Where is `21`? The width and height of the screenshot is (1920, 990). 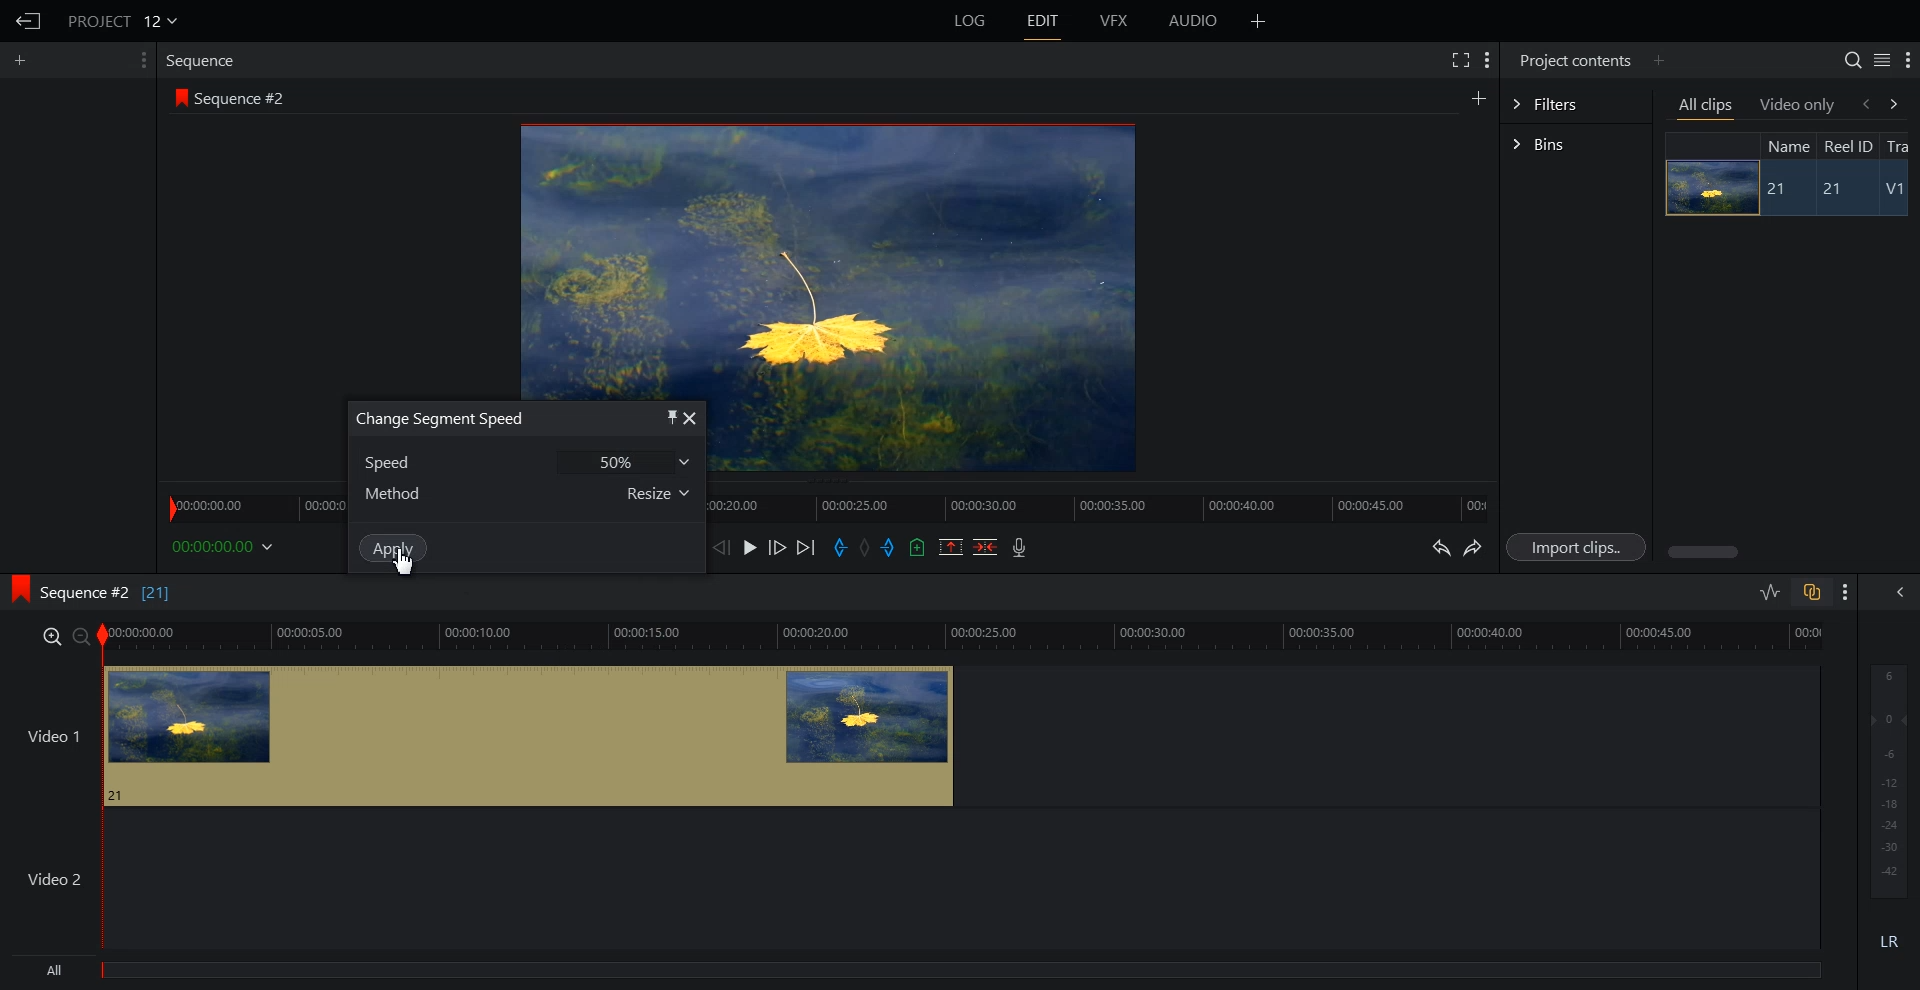 21 is located at coordinates (1841, 190).